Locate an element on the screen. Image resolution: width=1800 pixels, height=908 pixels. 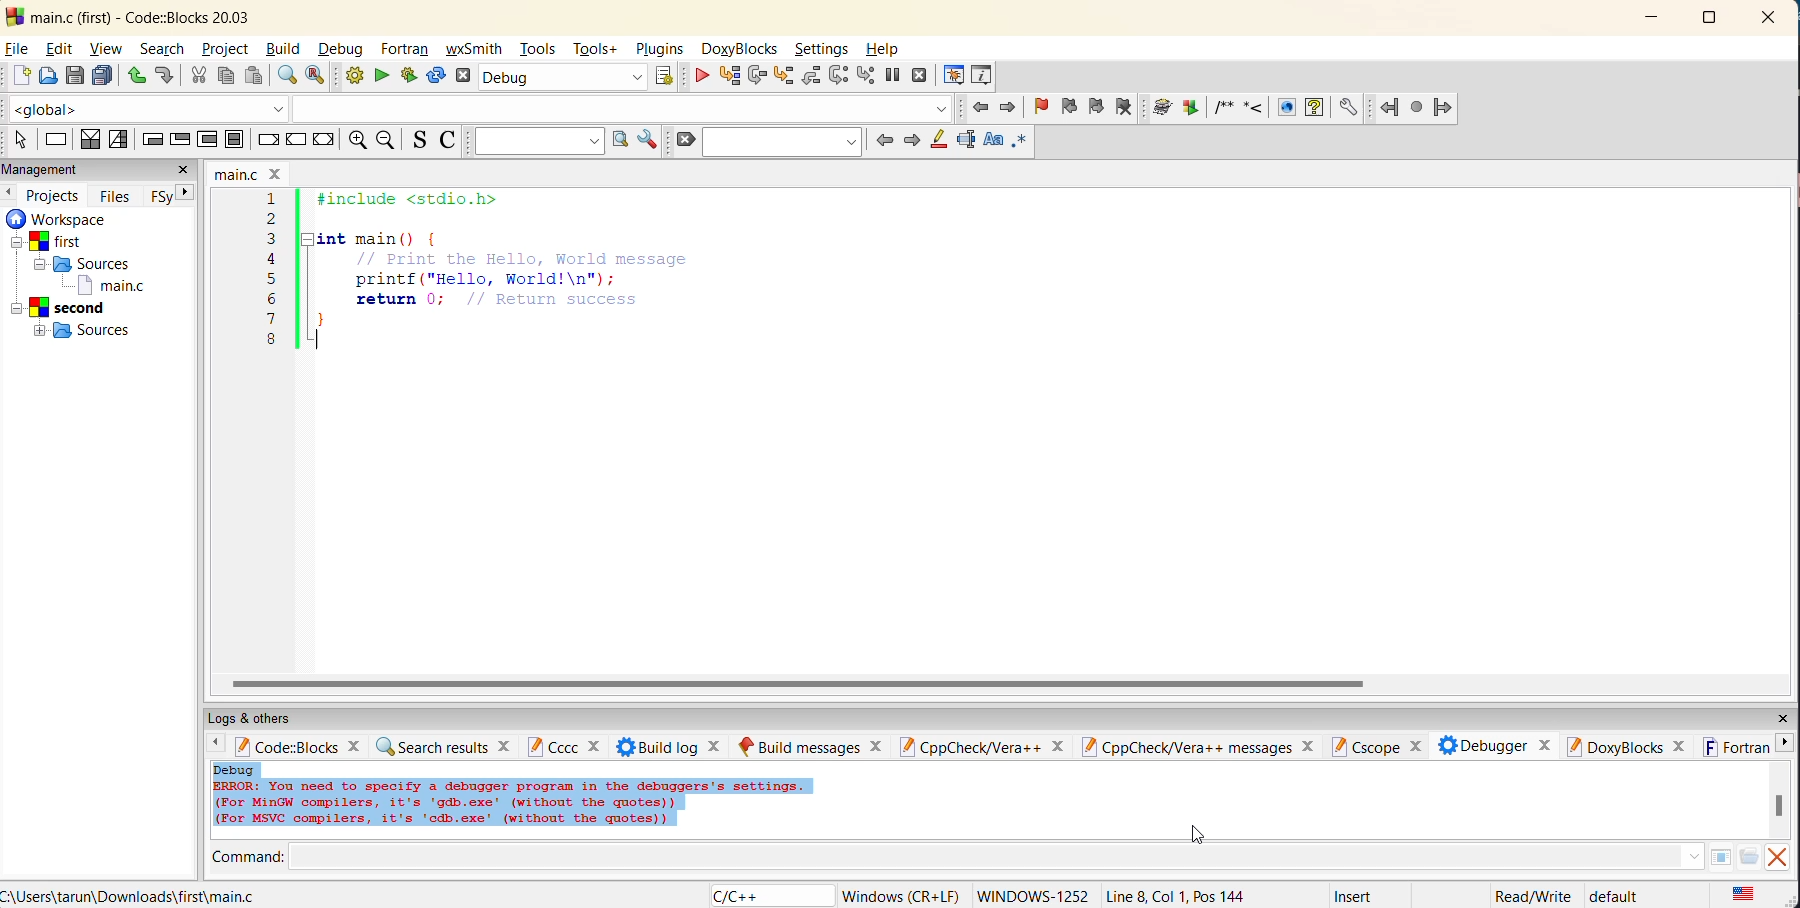
files is located at coordinates (119, 195).